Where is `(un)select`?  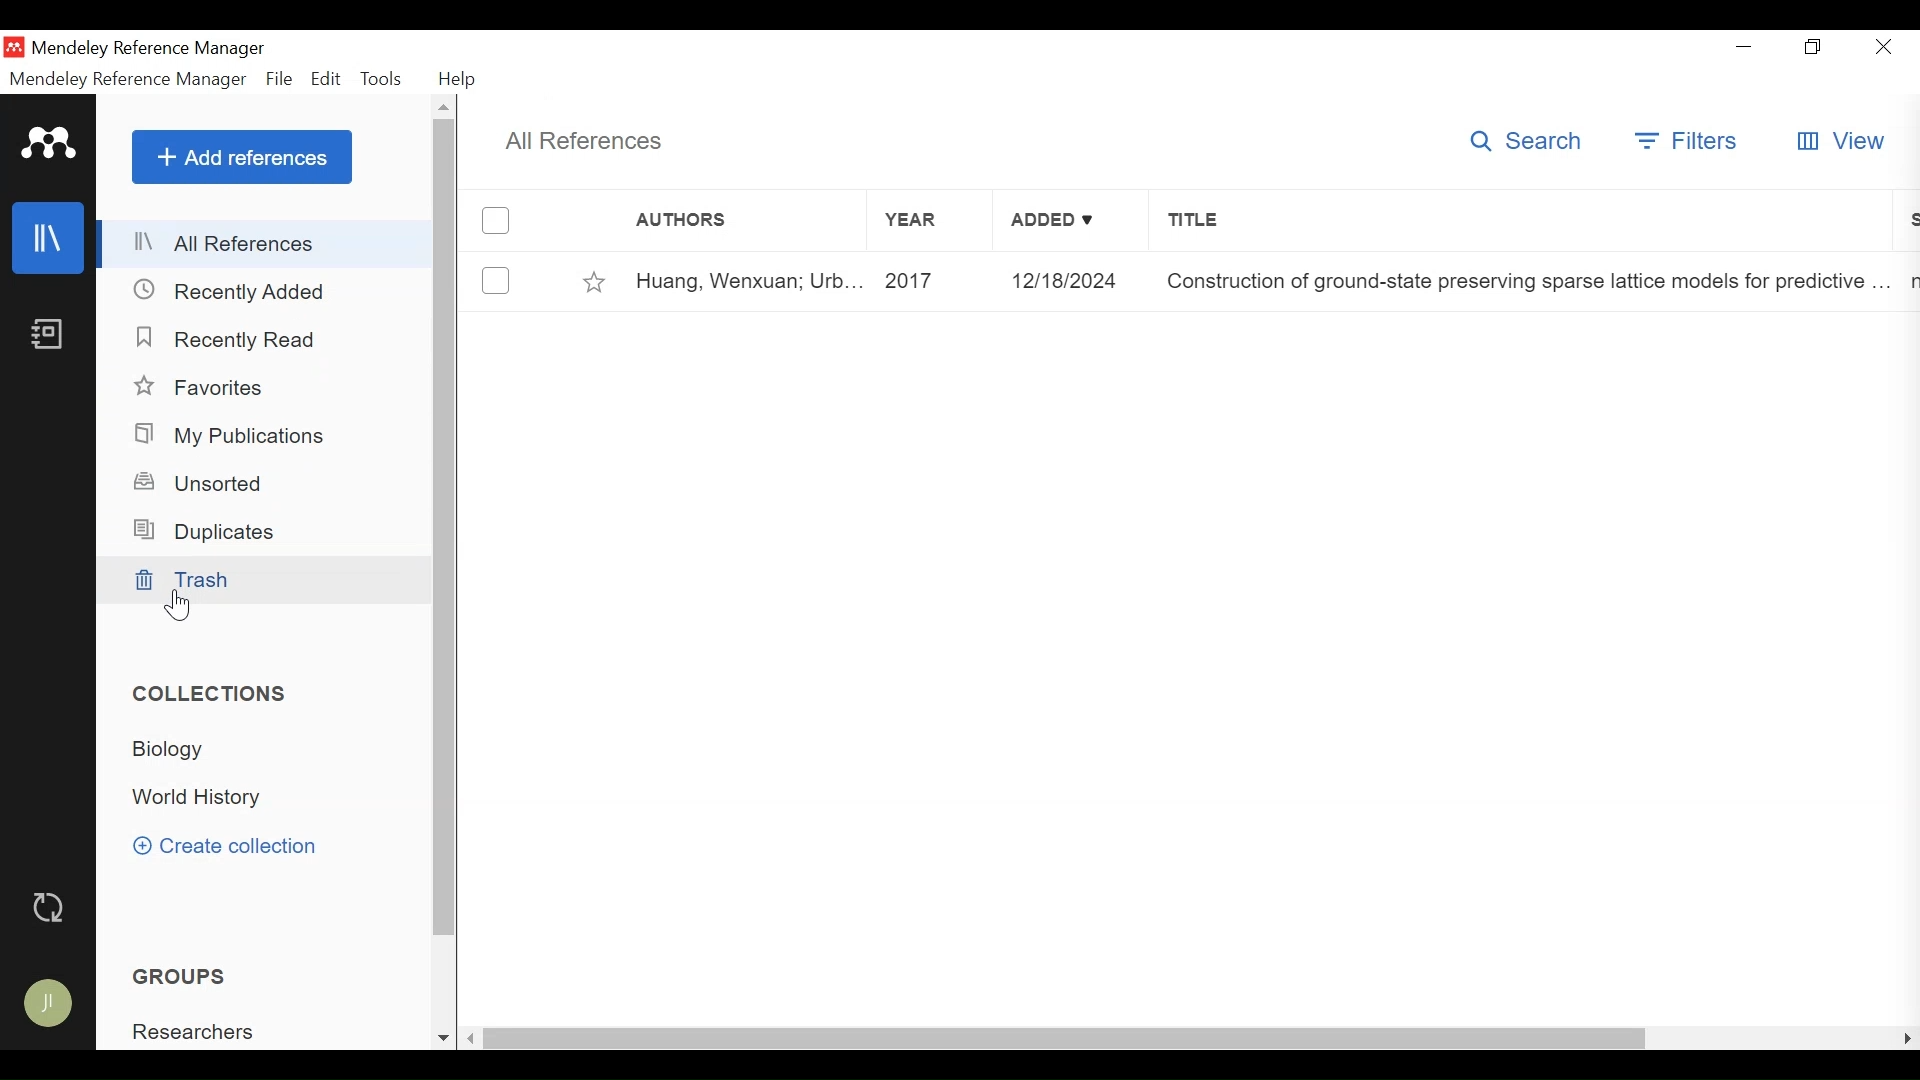 (un)select is located at coordinates (495, 282).